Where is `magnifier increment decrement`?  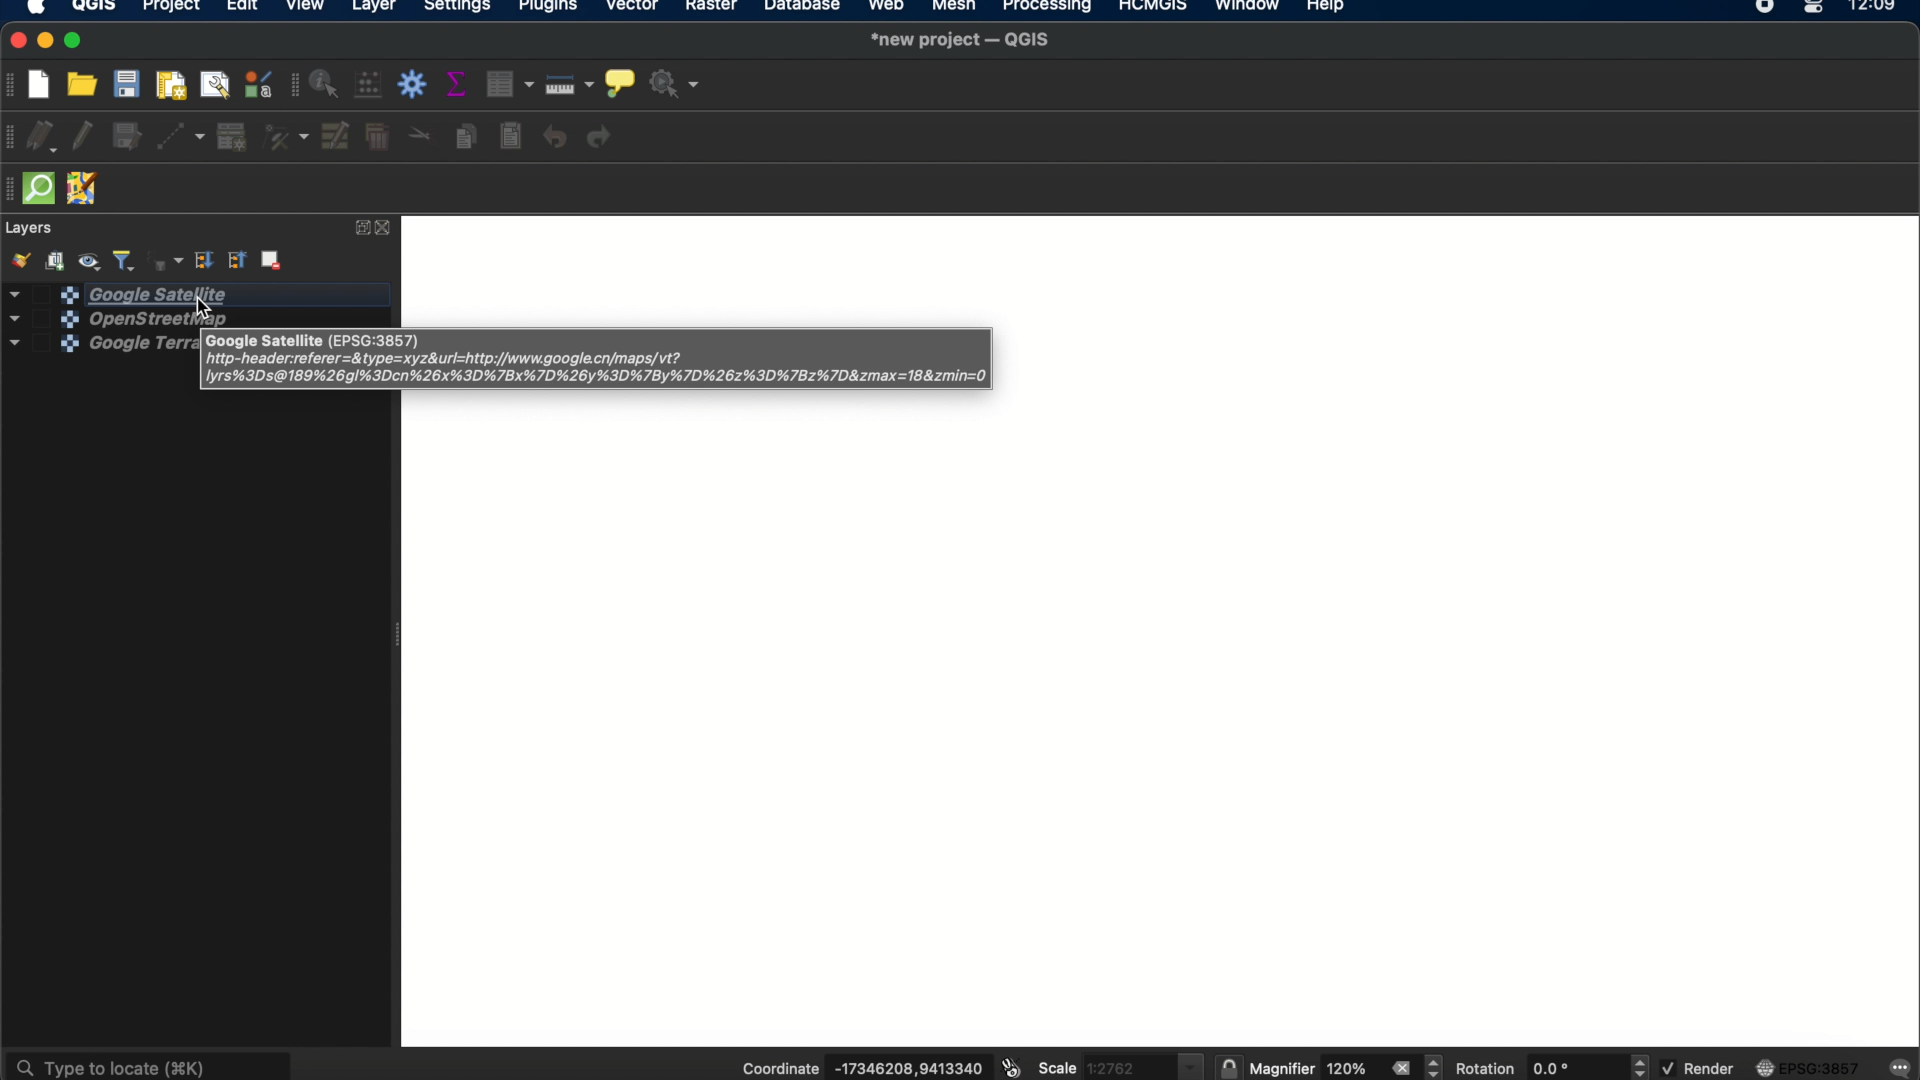 magnifier increment decrement is located at coordinates (1436, 1066).